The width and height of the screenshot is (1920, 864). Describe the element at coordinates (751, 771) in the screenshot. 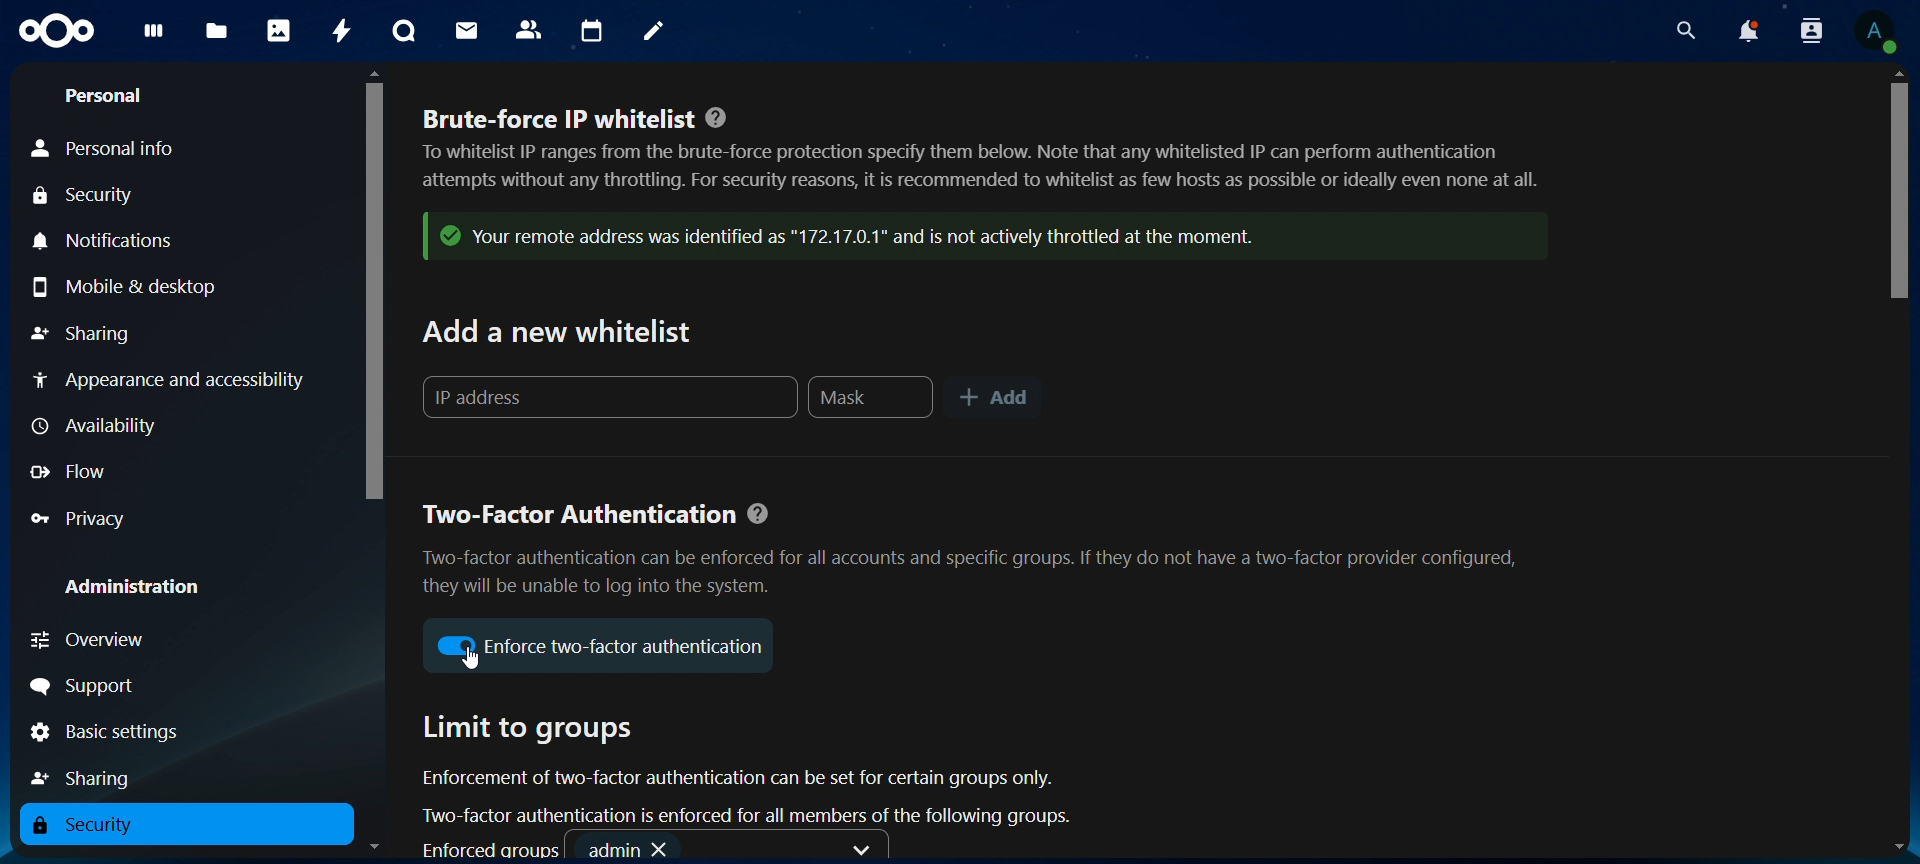

I see `limit to groups` at that location.